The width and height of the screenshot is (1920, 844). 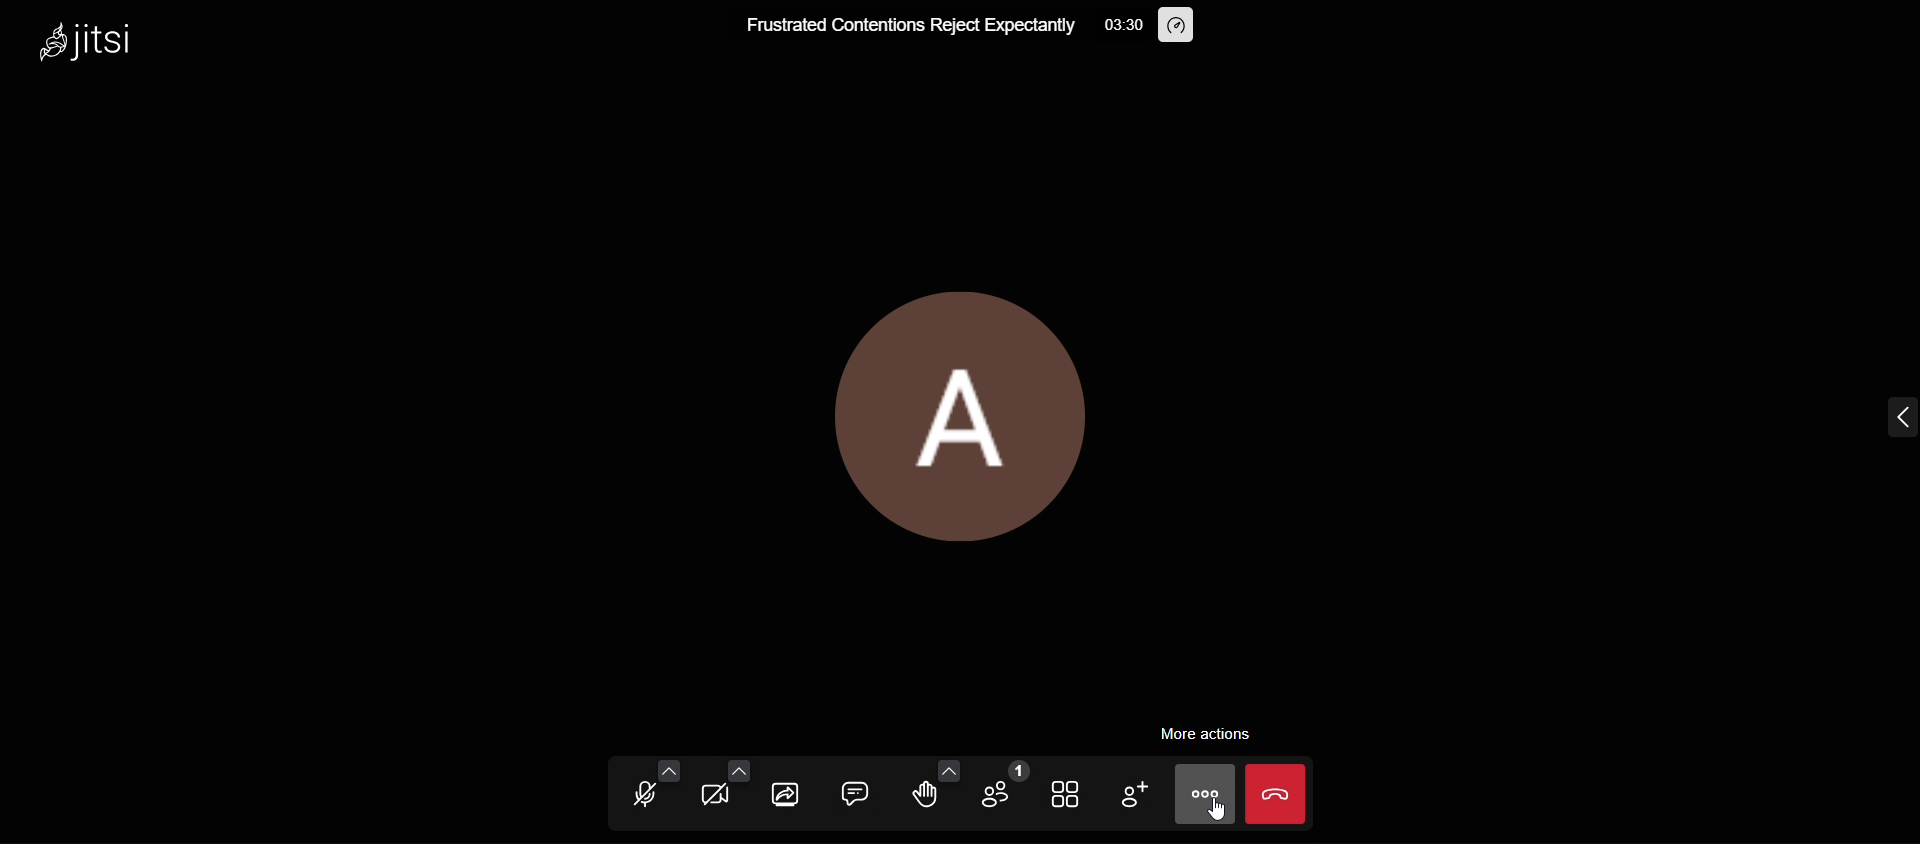 What do you see at coordinates (783, 794) in the screenshot?
I see `screenshare` at bounding box center [783, 794].